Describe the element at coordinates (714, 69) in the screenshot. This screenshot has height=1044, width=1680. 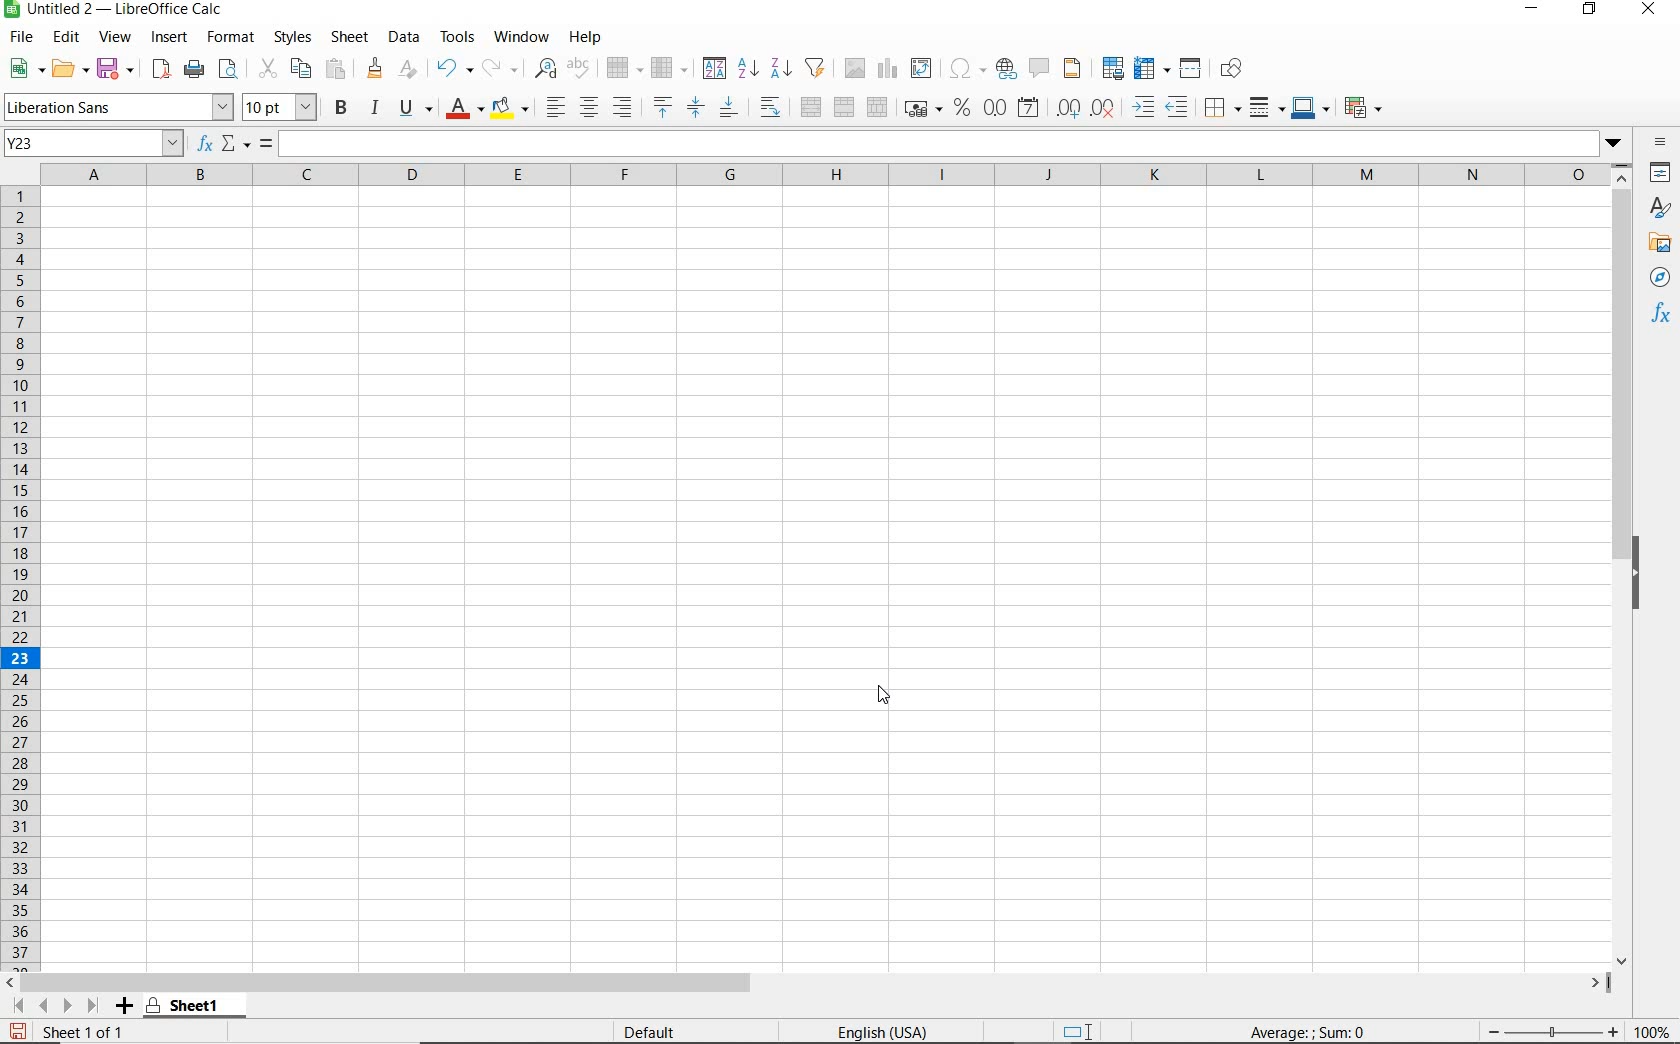
I see `SORTS` at that location.